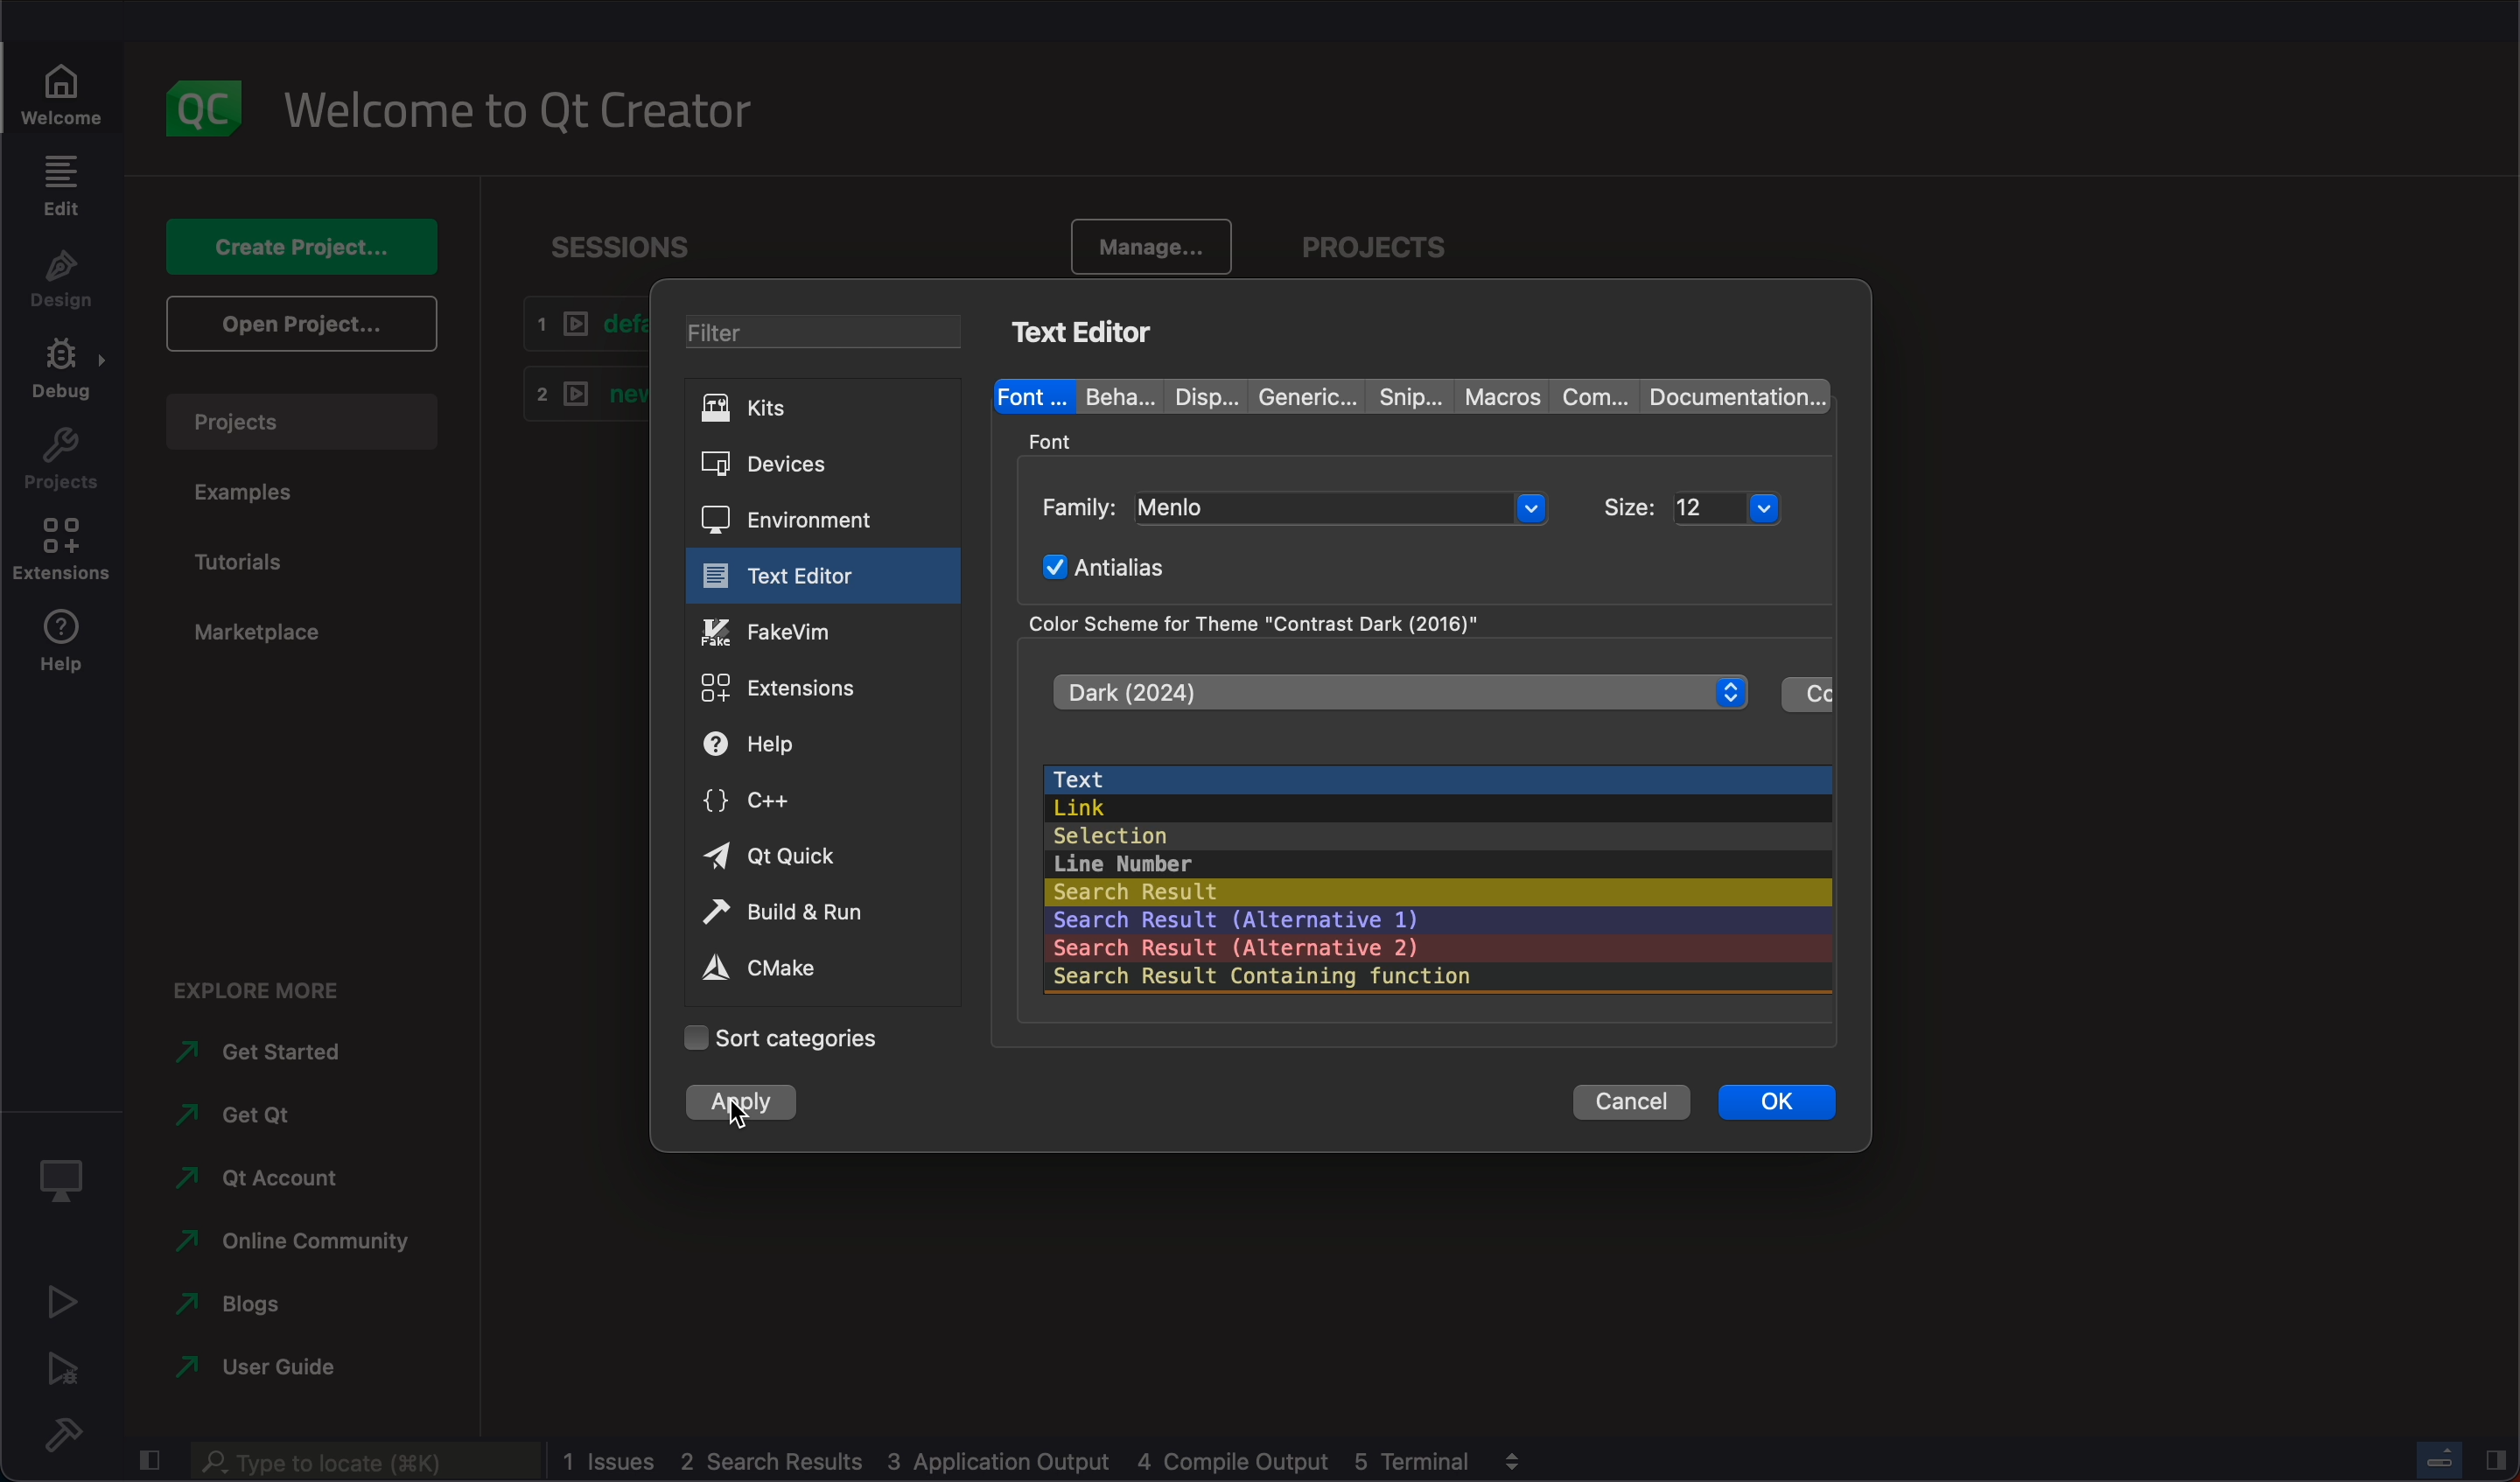 The width and height of the screenshot is (2520, 1482). Describe the element at coordinates (575, 398) in the screenshot. I see `new1` at that location.